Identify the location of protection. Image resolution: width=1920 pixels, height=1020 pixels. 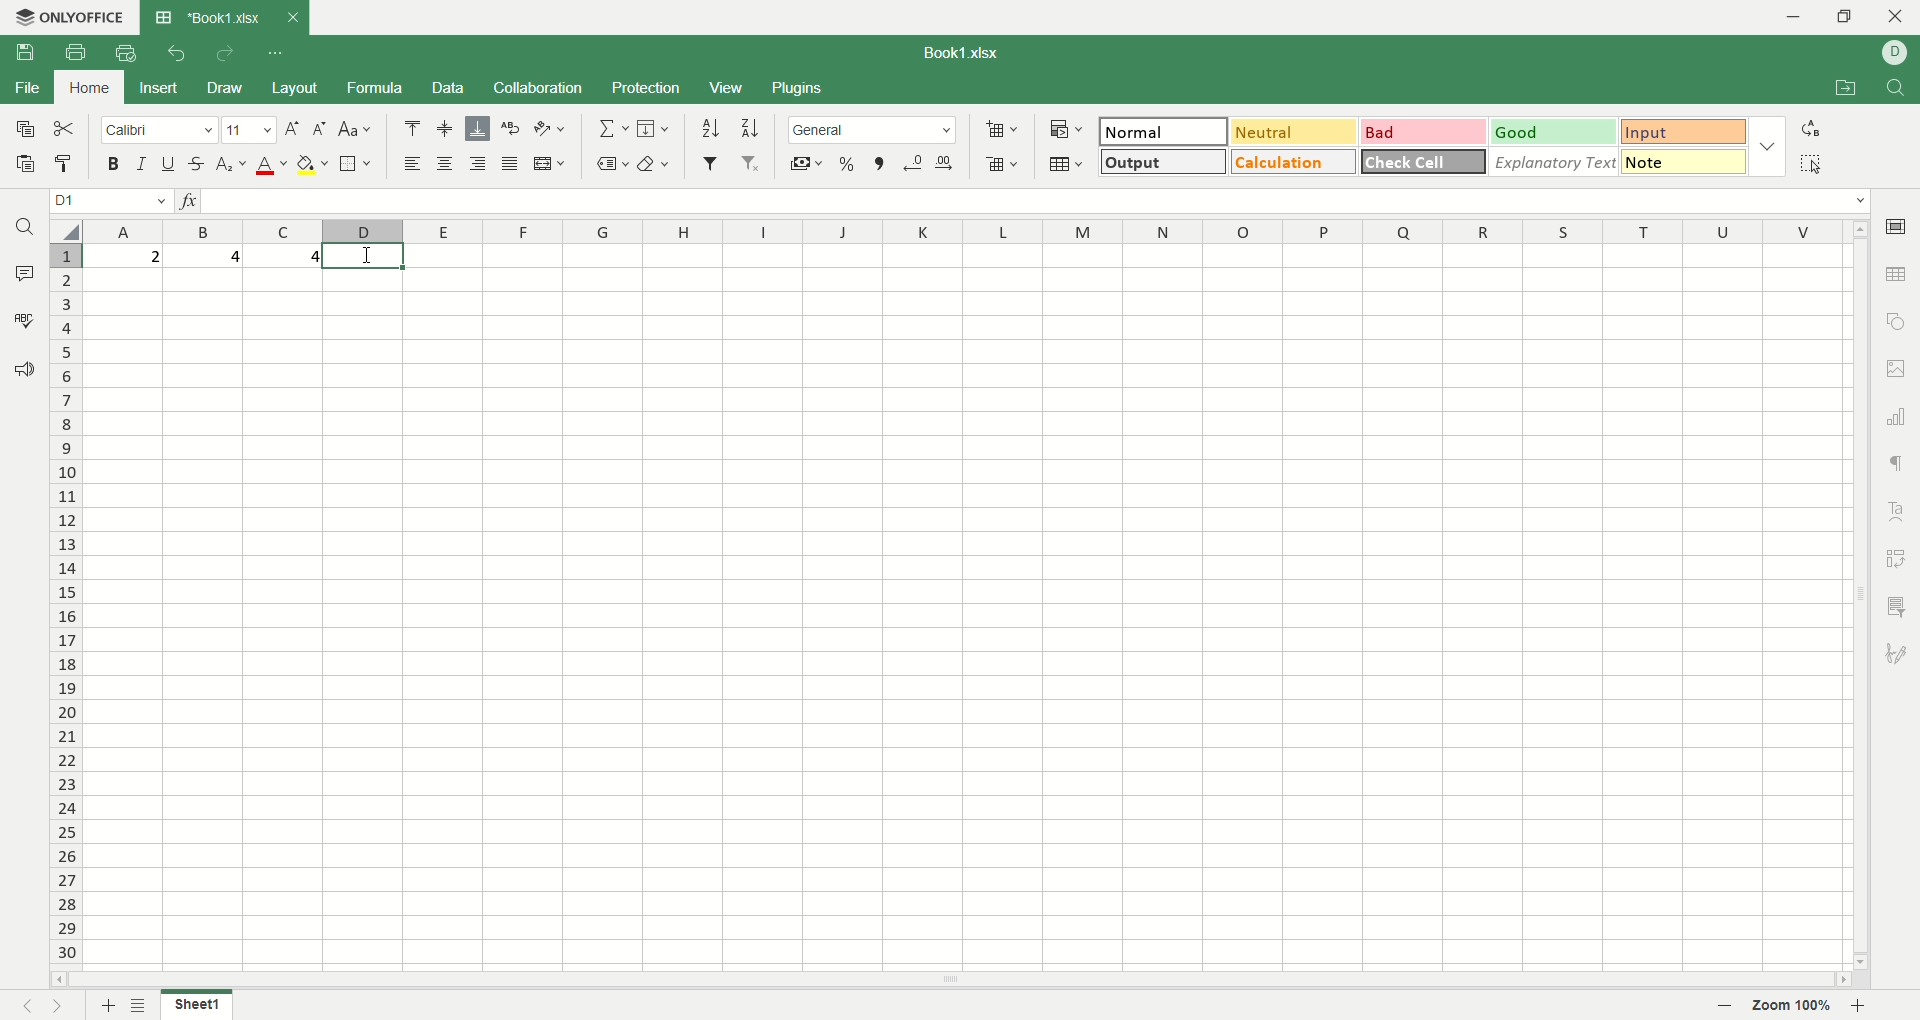
(647, 90).